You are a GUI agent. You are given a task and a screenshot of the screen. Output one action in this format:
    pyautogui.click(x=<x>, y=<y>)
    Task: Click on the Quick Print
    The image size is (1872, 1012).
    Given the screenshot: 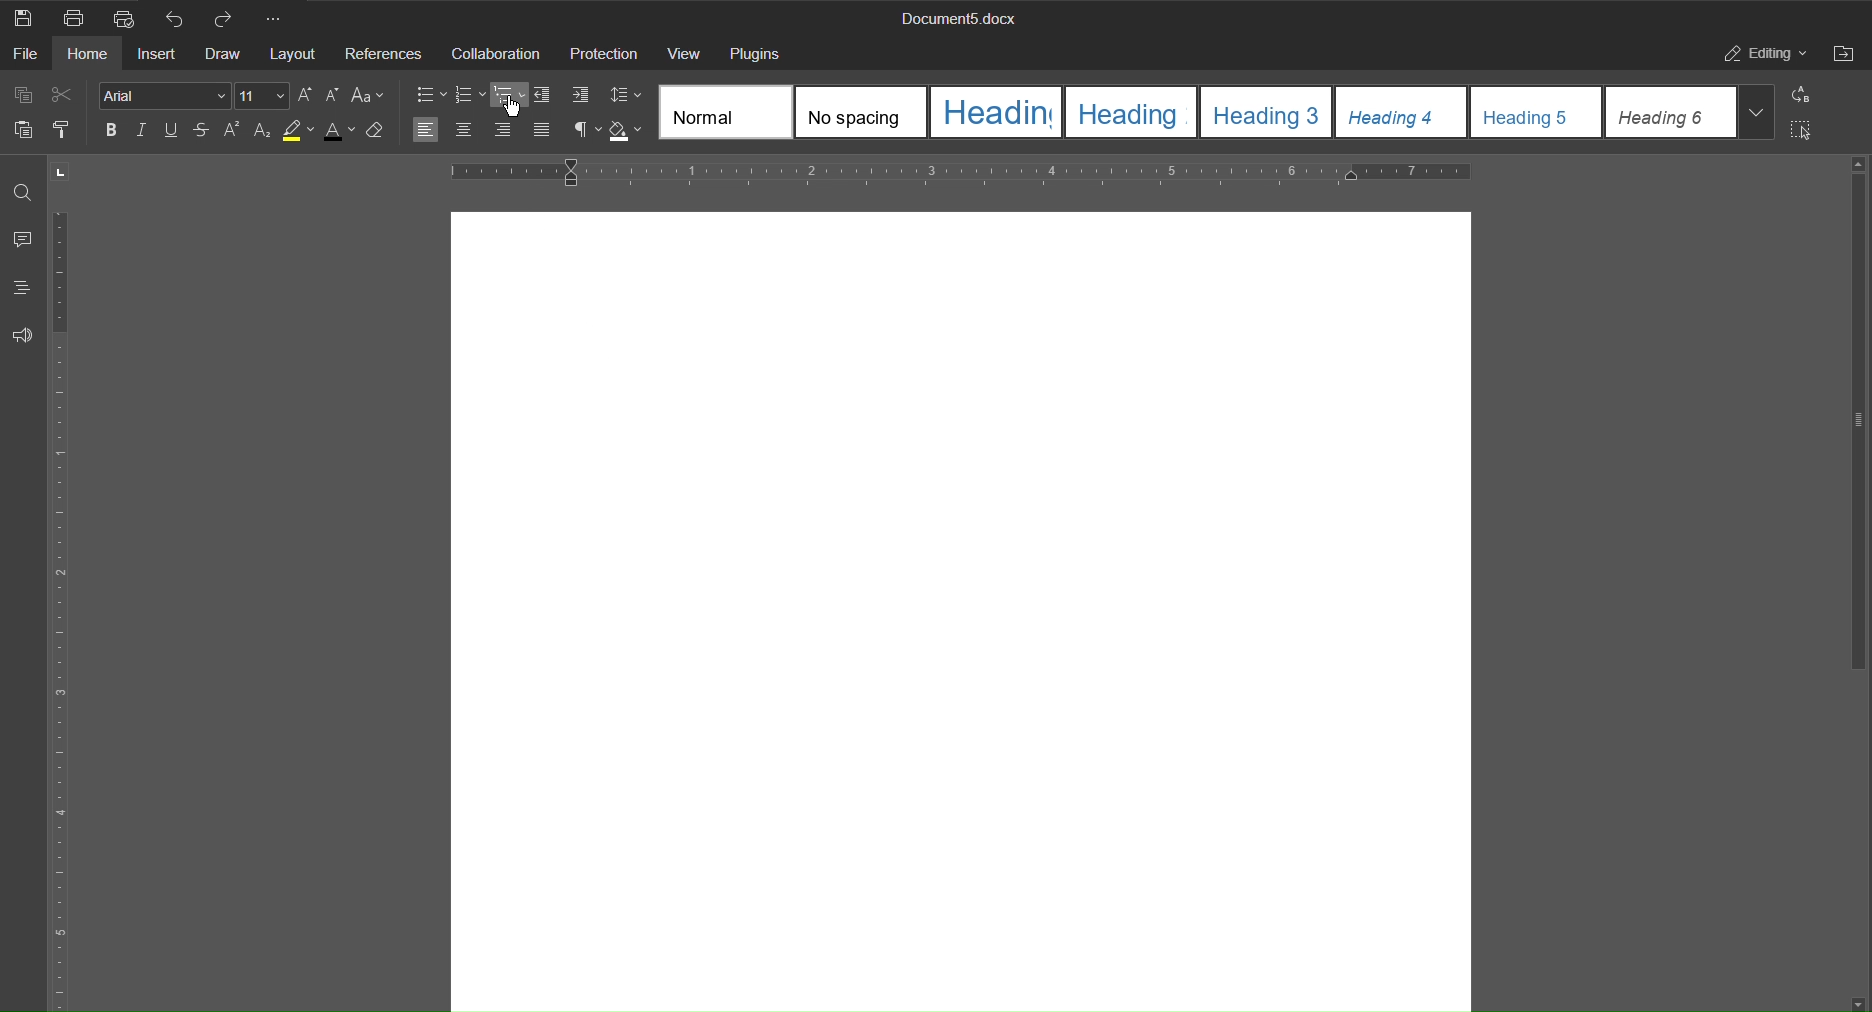 What is the action you would take?
    pyautogui.click(x=129, y=18)
    